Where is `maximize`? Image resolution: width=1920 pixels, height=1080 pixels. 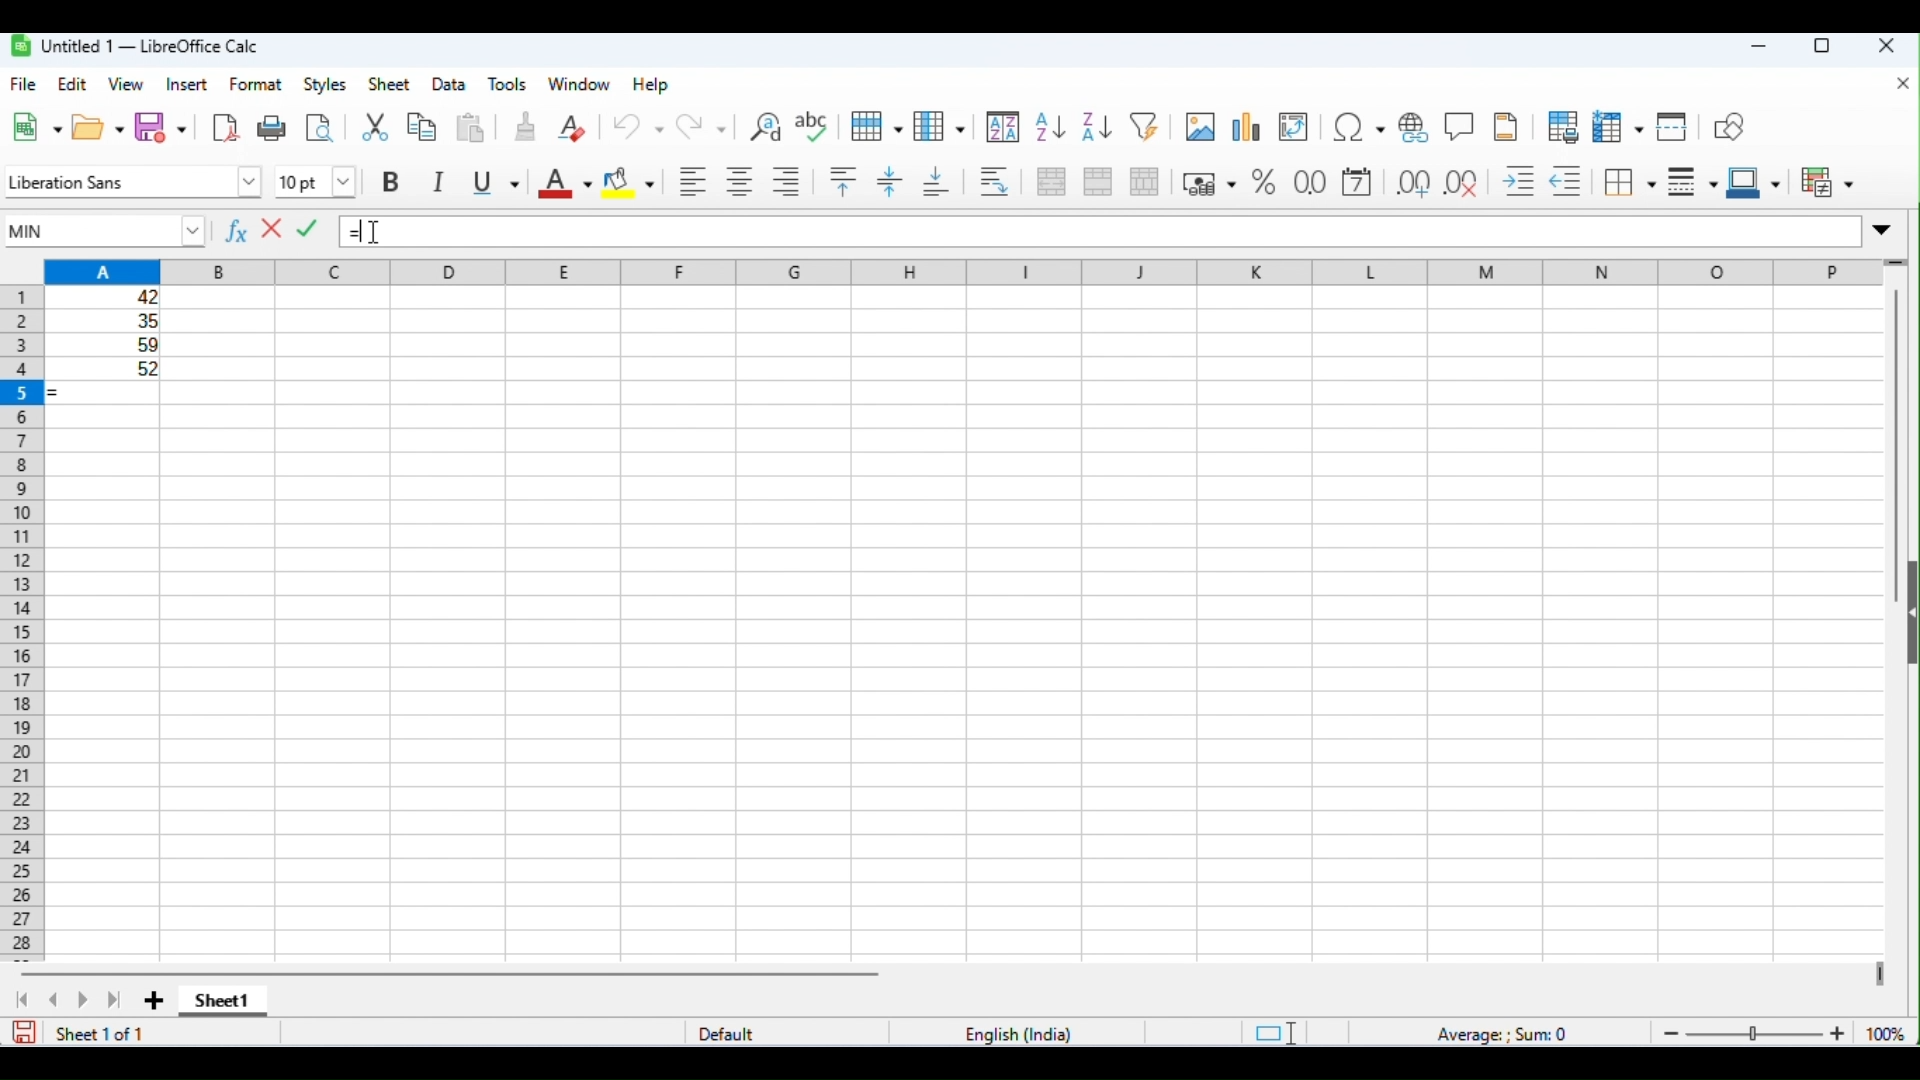
maximize is located at coordinates (1822, 47).